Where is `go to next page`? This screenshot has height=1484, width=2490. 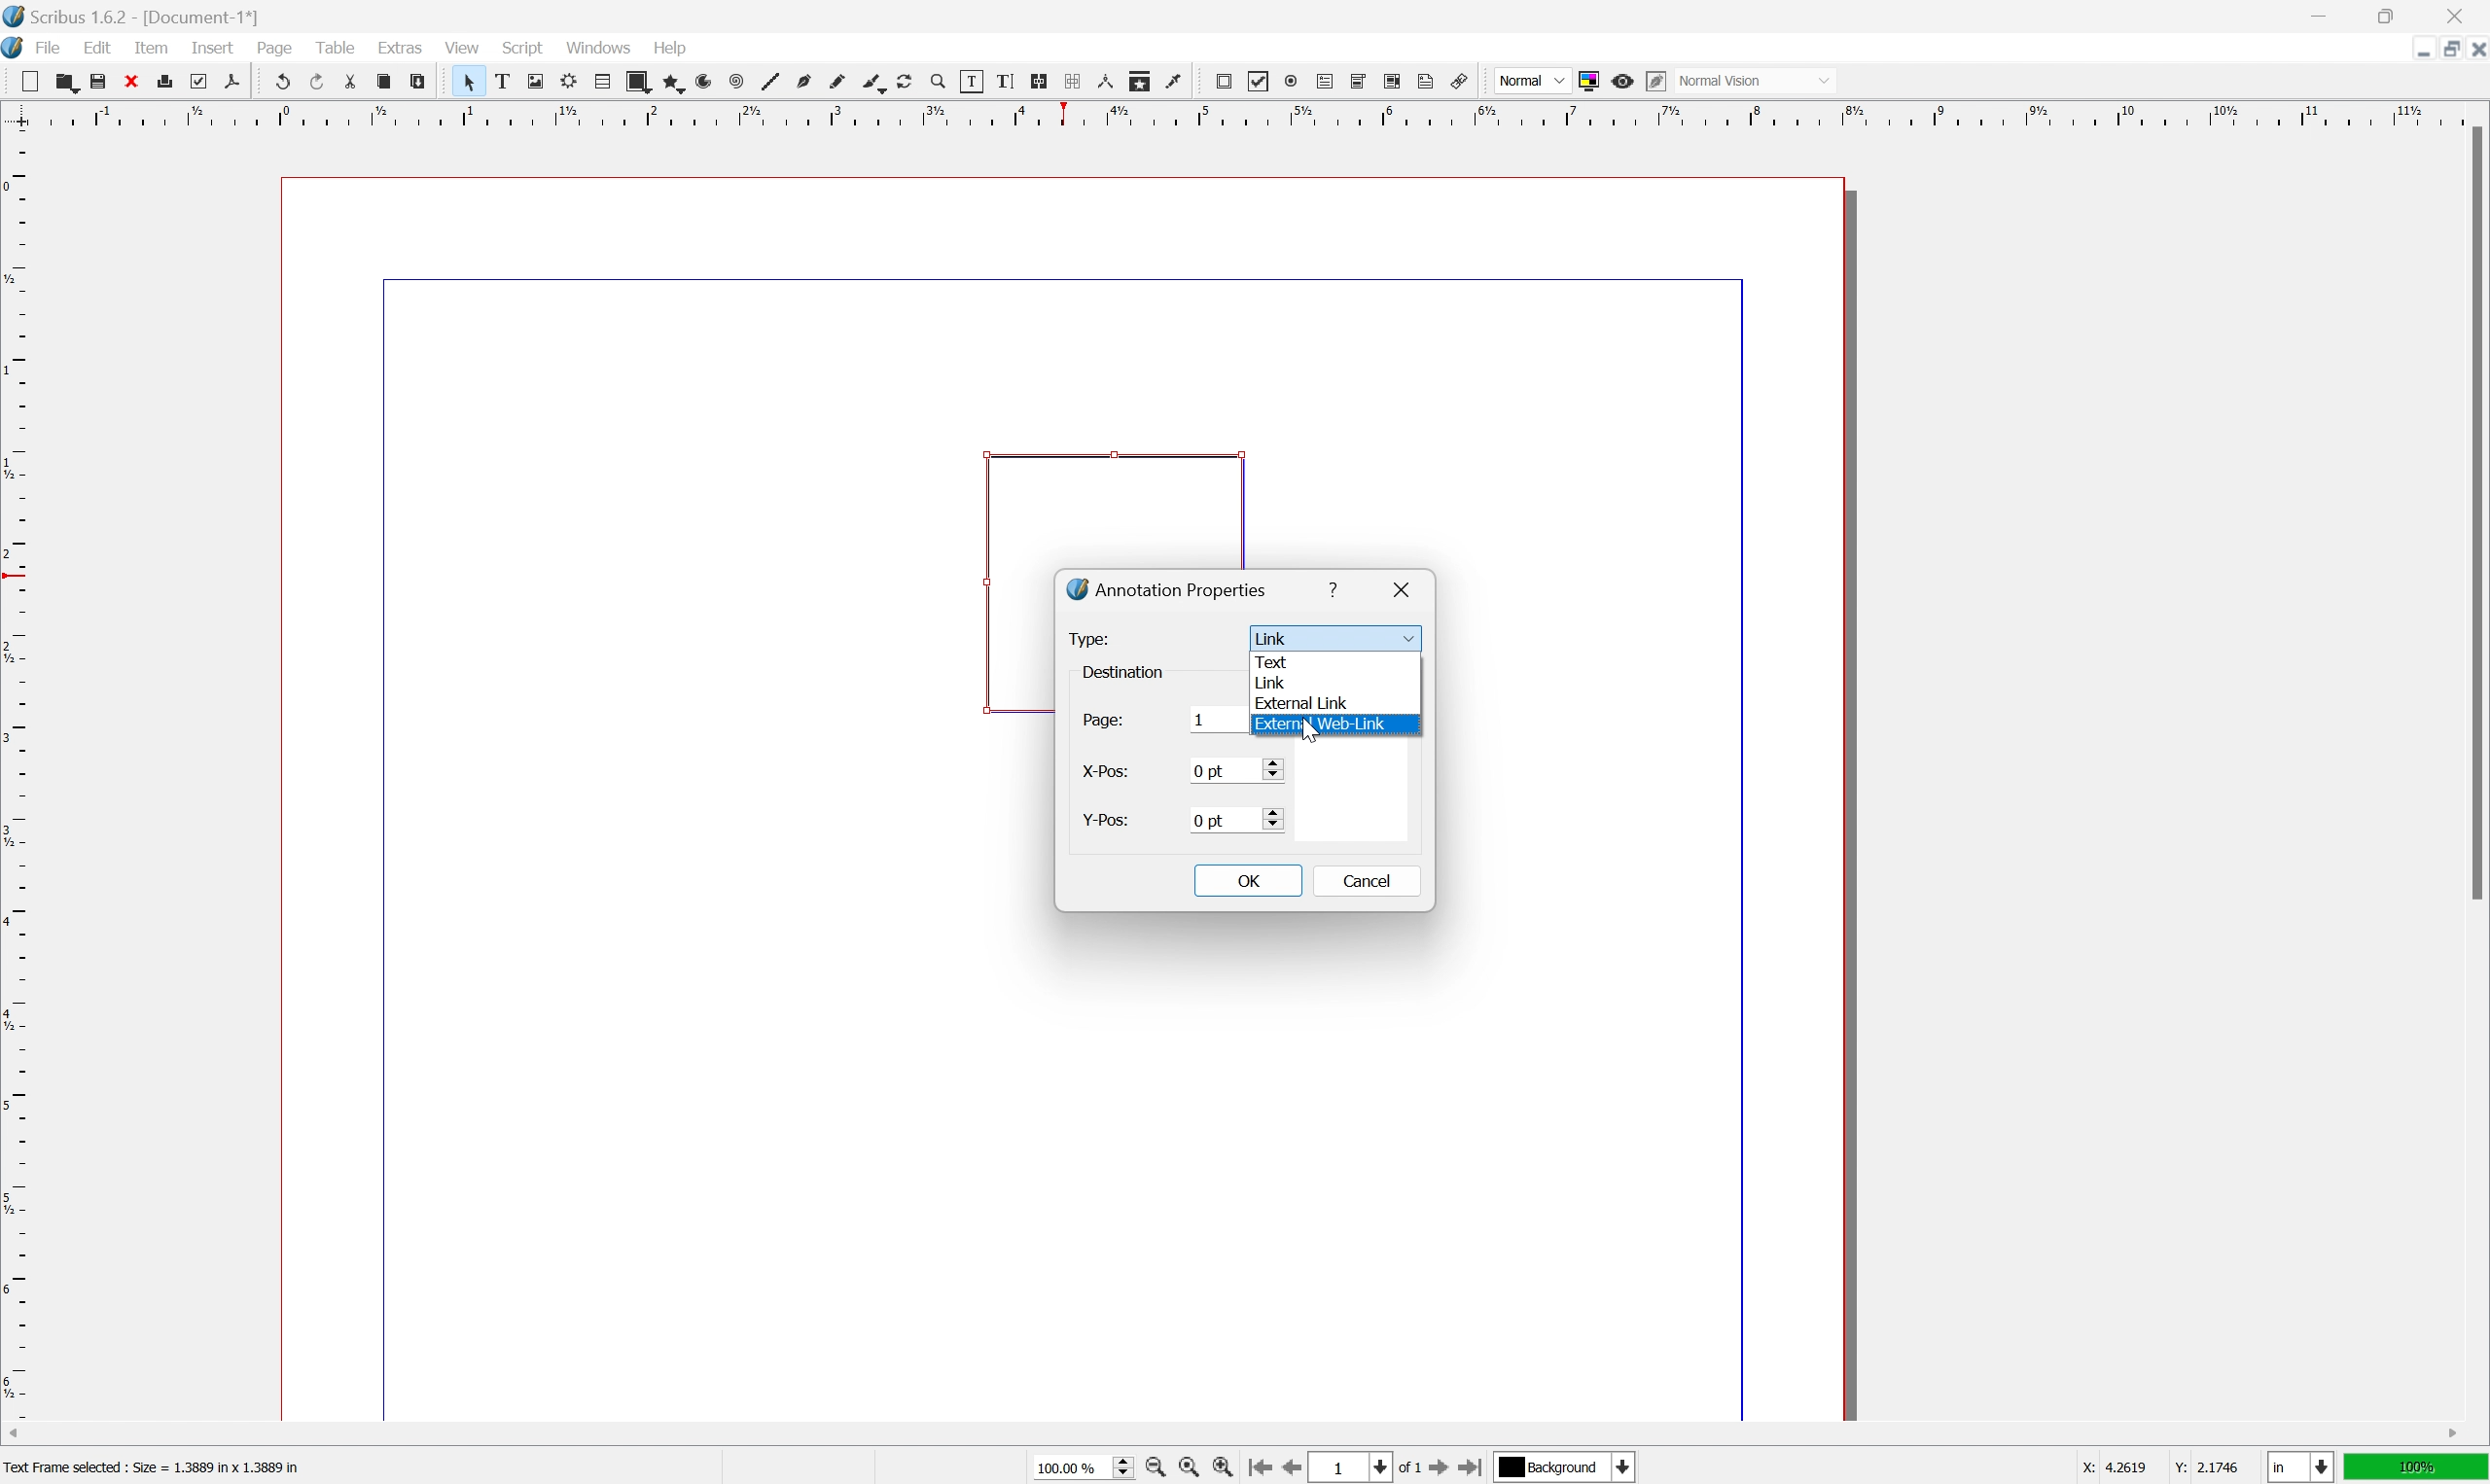
go to next page is located at coordinates (1443, 1470).